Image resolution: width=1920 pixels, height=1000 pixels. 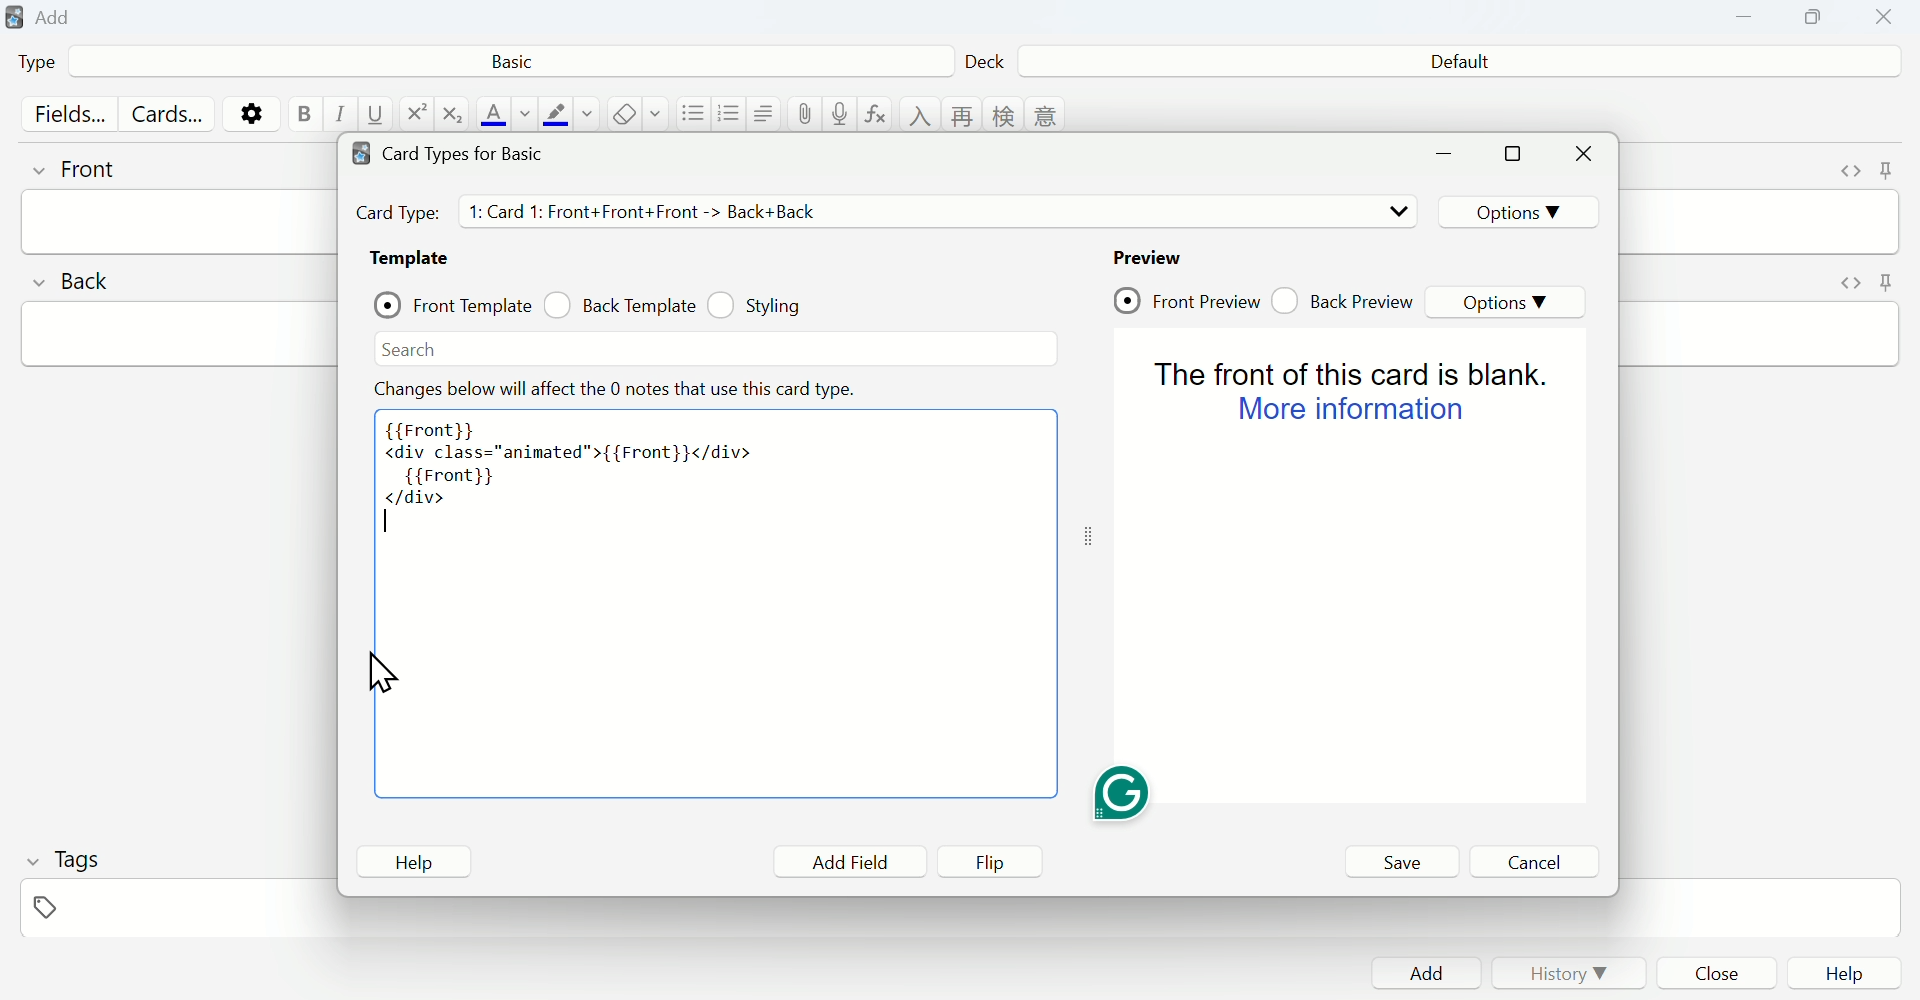 What do you see at coordinates (71, 66) in the screenshot?
I see `Type` at bounding box center [71, 66].